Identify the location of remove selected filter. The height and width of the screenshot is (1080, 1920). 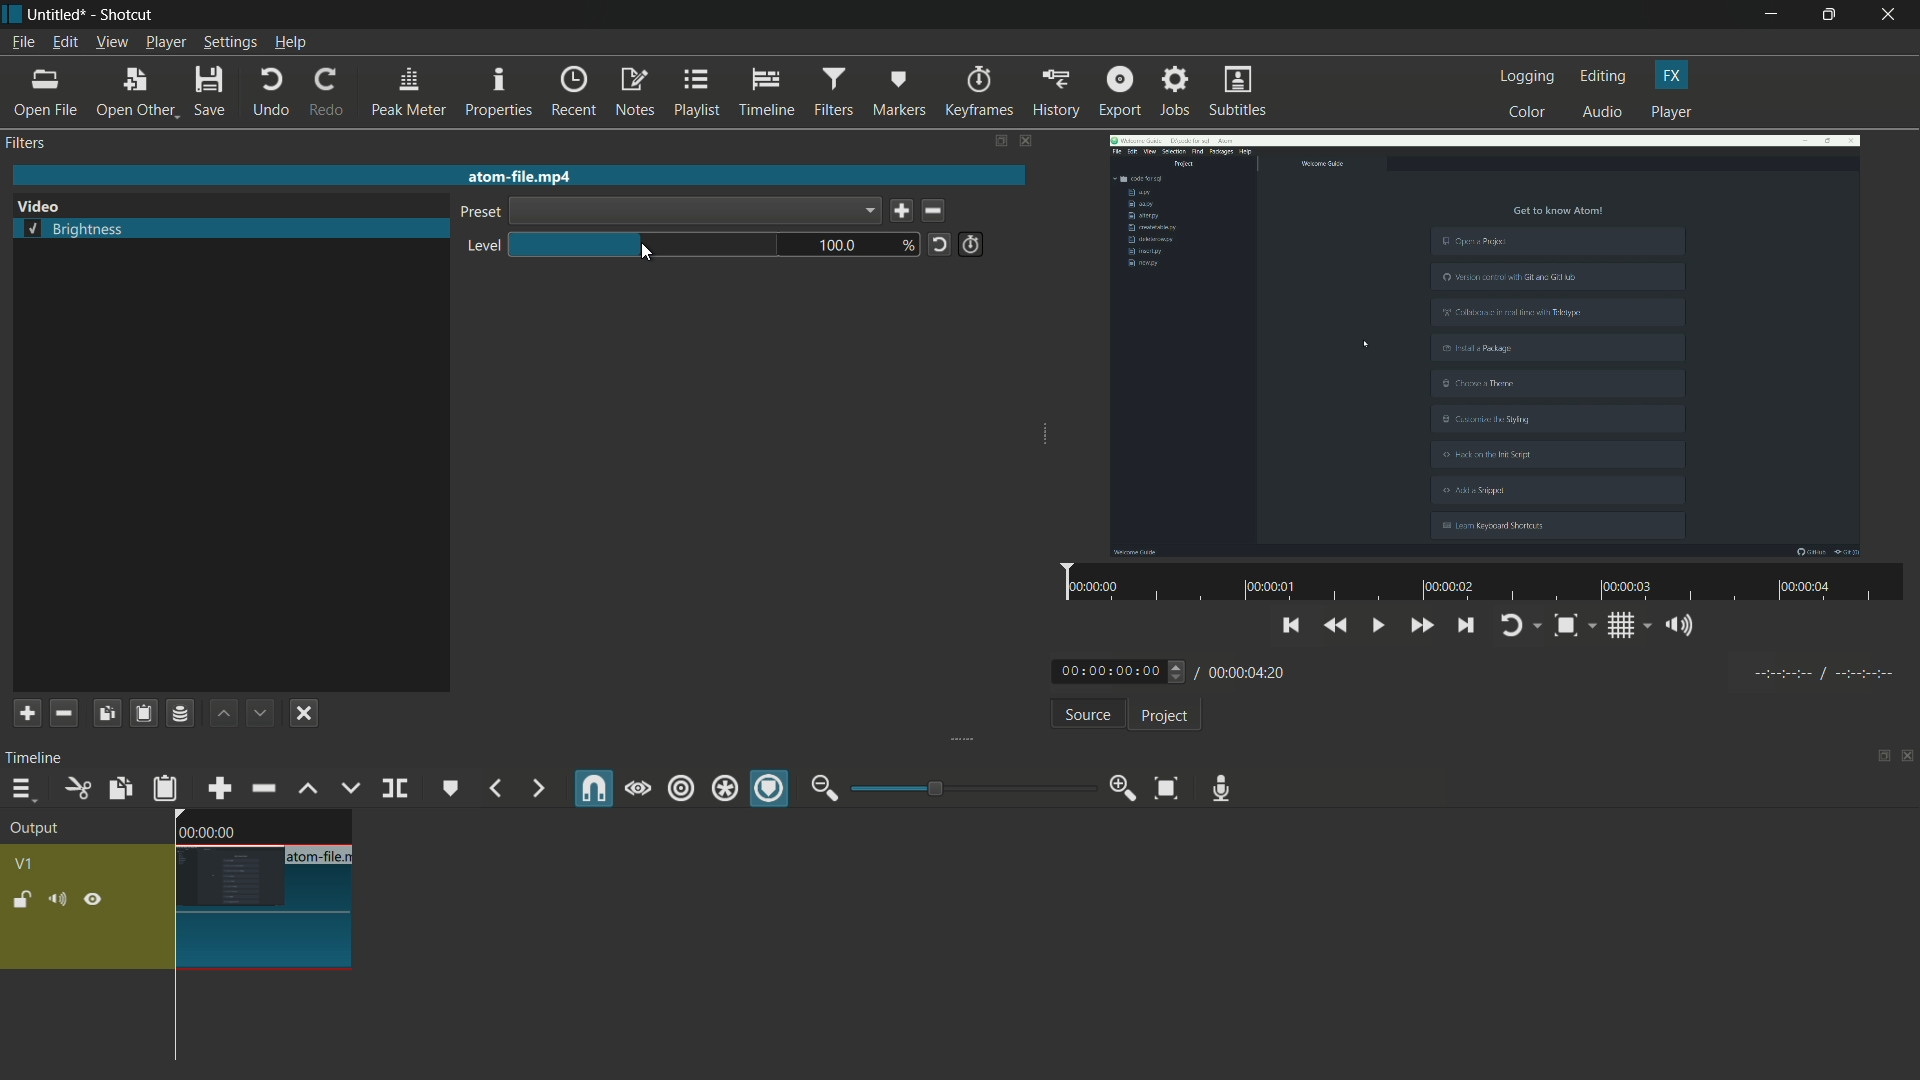
(64, 713).